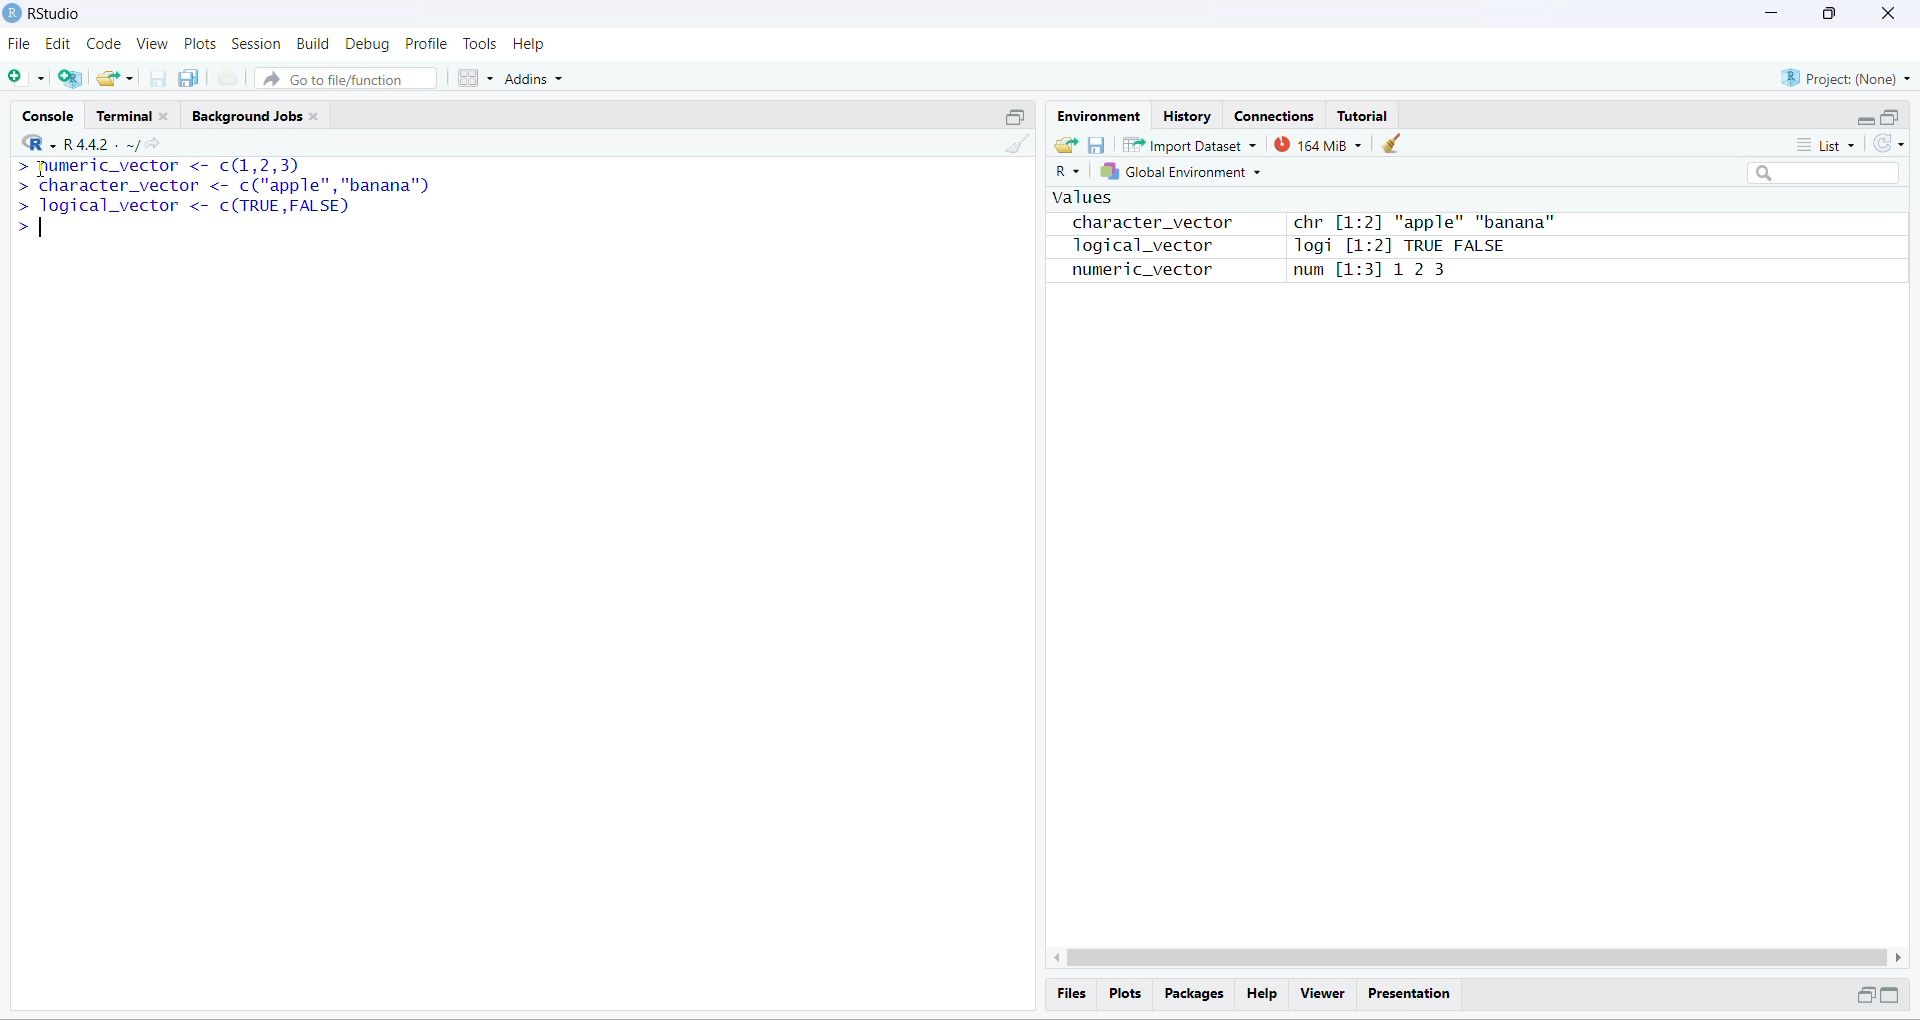  Describe the element at coordinates (1130, 271) in the screenshot. I see `numeric_vector` at that location.